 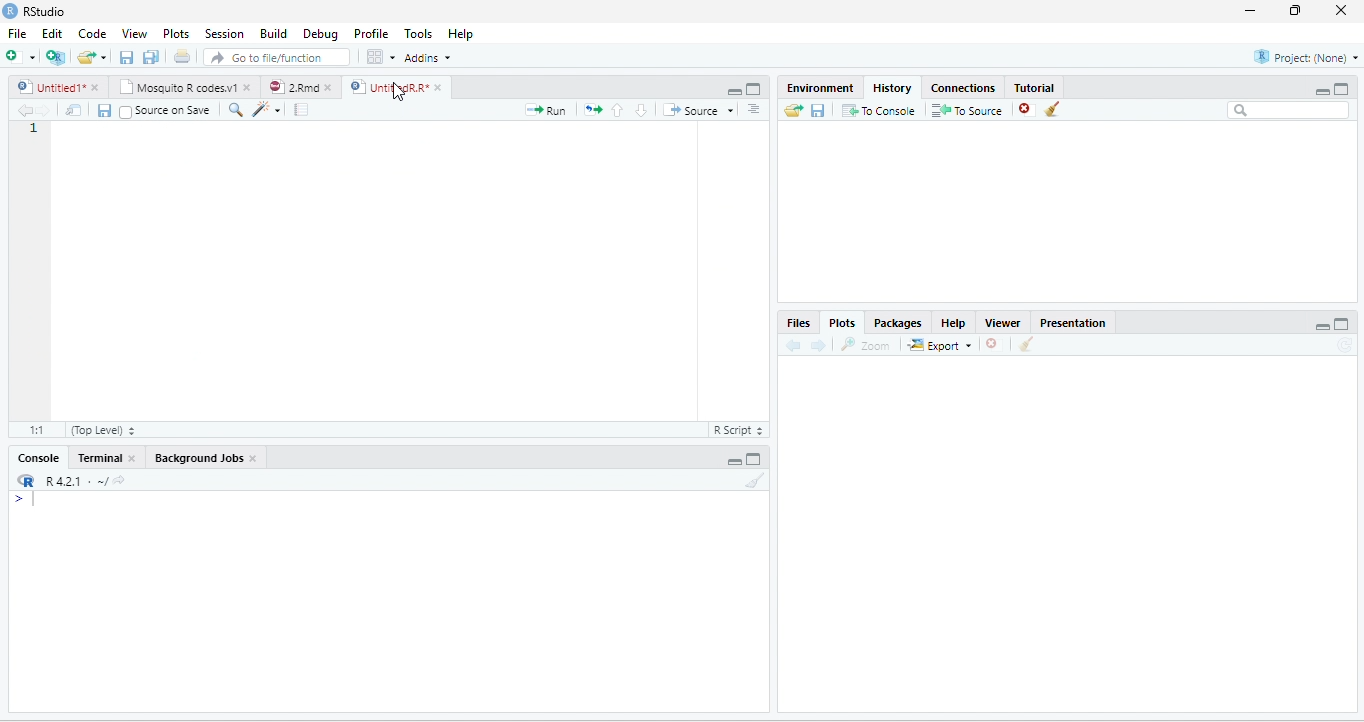 I want to click on Console, so click(x=38, y=458).